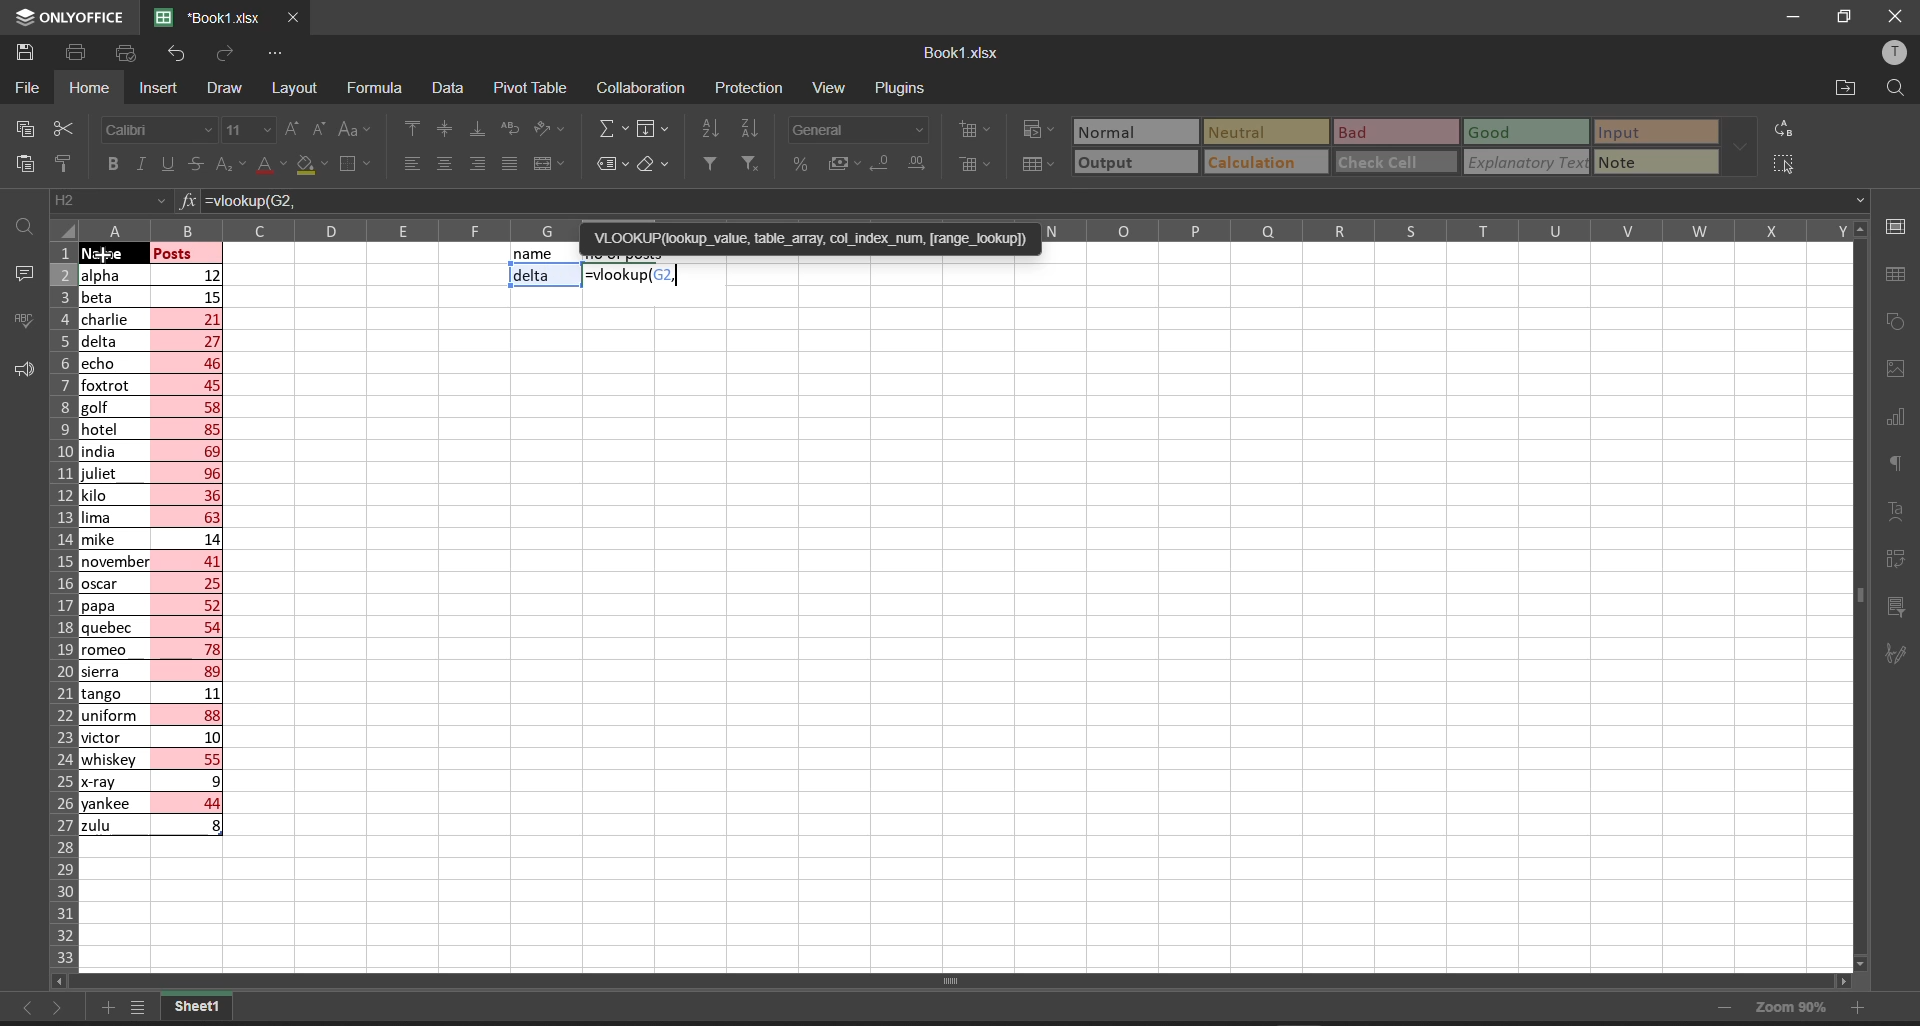 The image size is (1920, 1026). What do you see at coordinates (959, 53) in the screenshot?
I see `book name` at bounding box center [959, 53].